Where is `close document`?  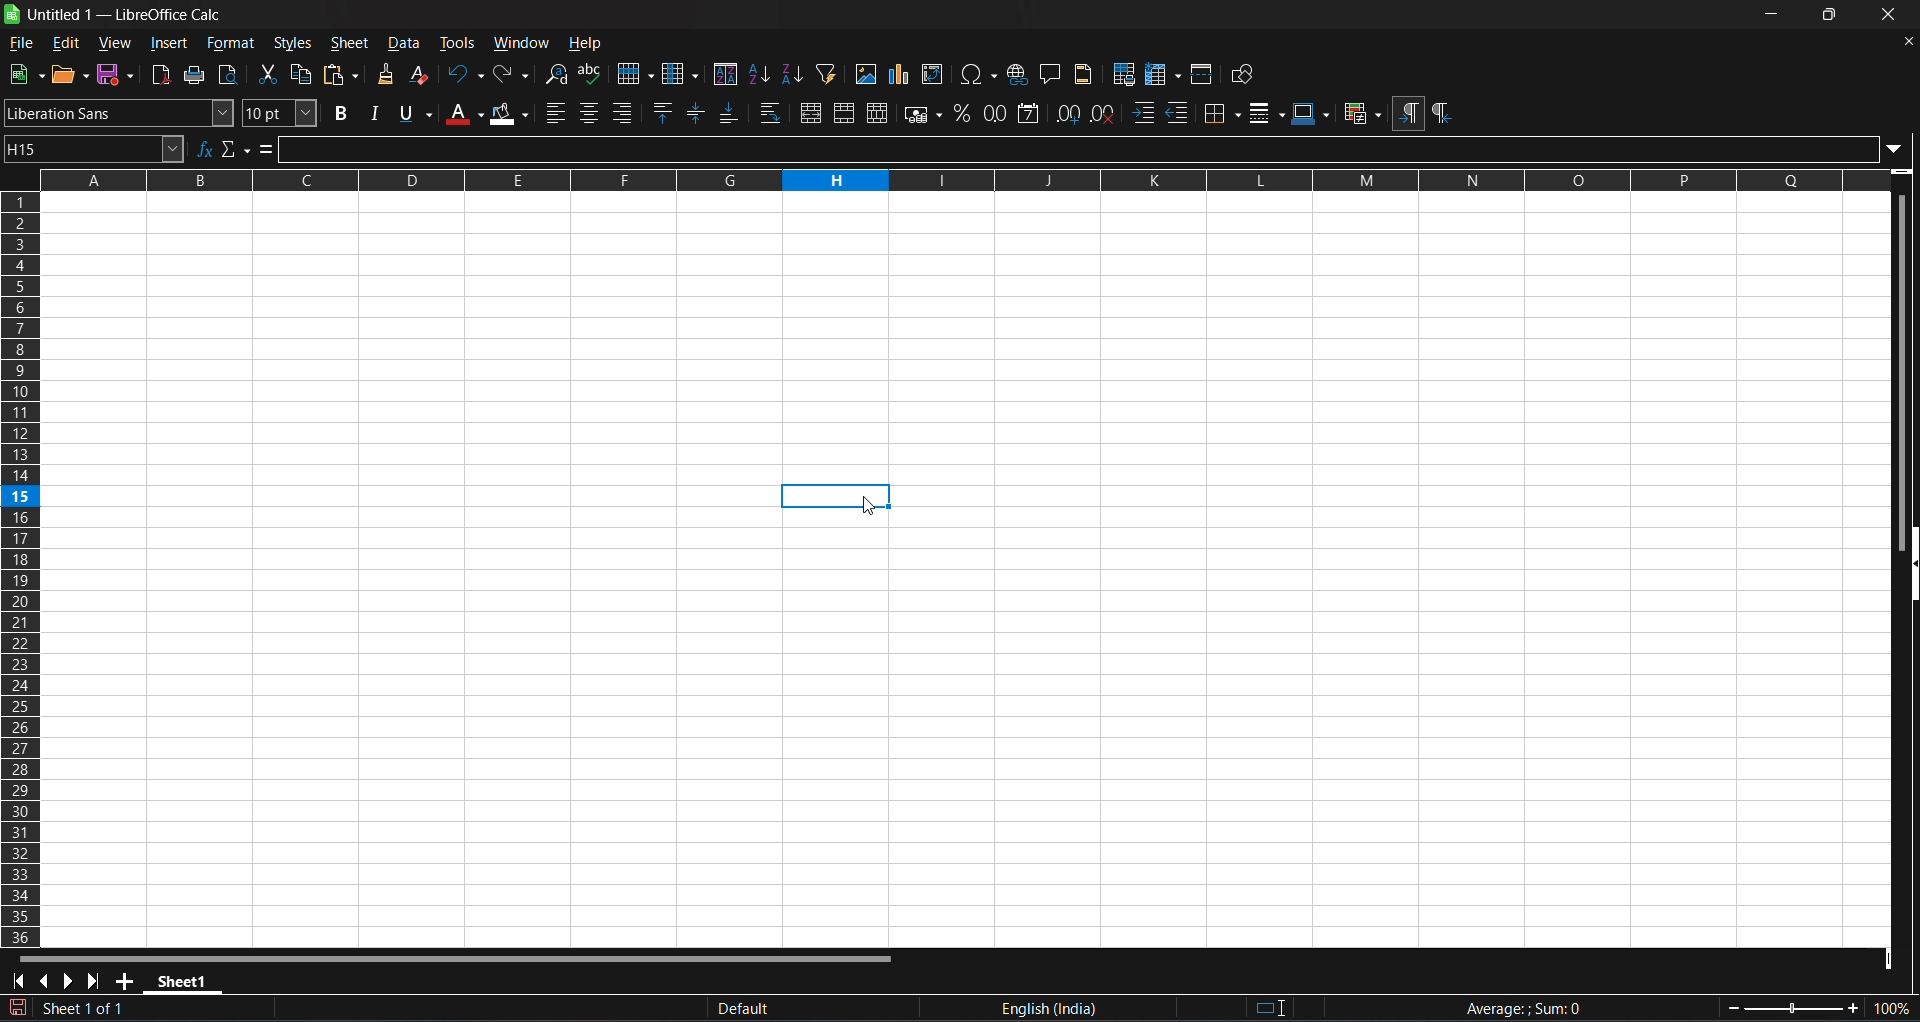
close document is located at coordinates (1908, 42).